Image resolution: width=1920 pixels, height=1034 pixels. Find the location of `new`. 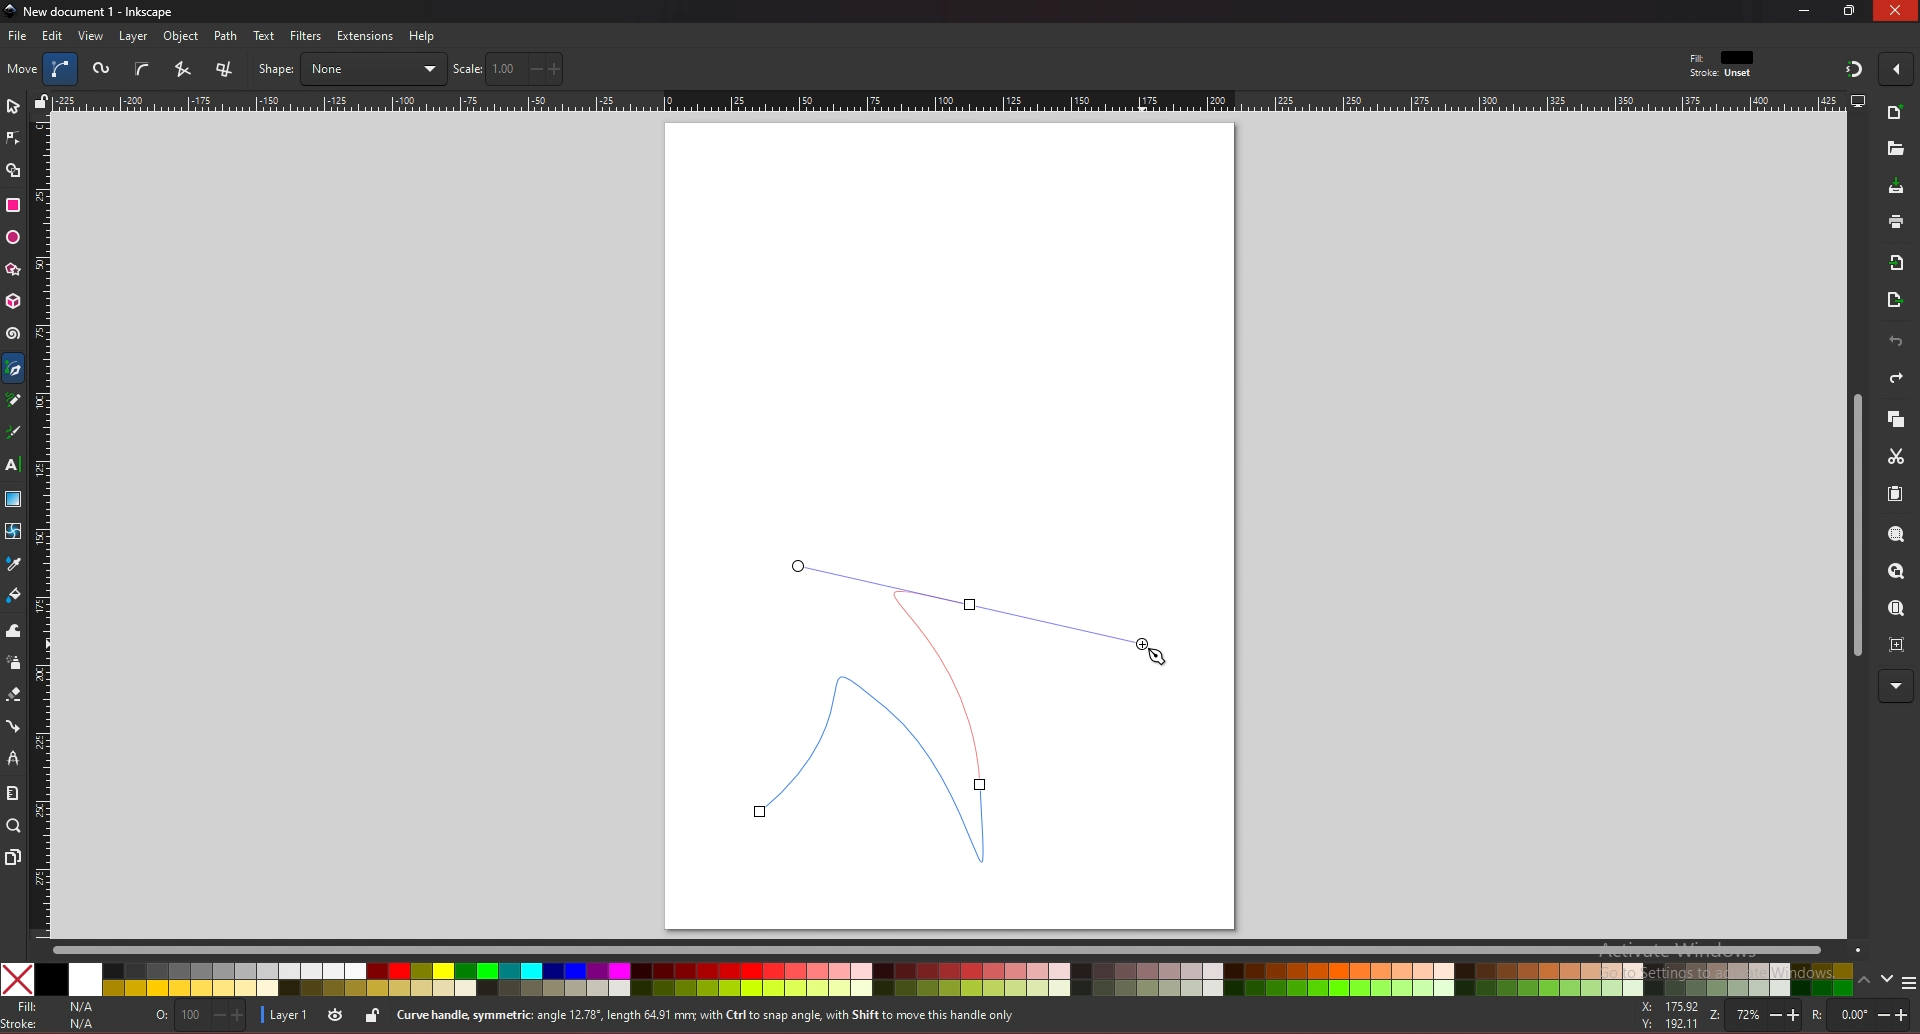

new is located at coordinates (1896, 115).